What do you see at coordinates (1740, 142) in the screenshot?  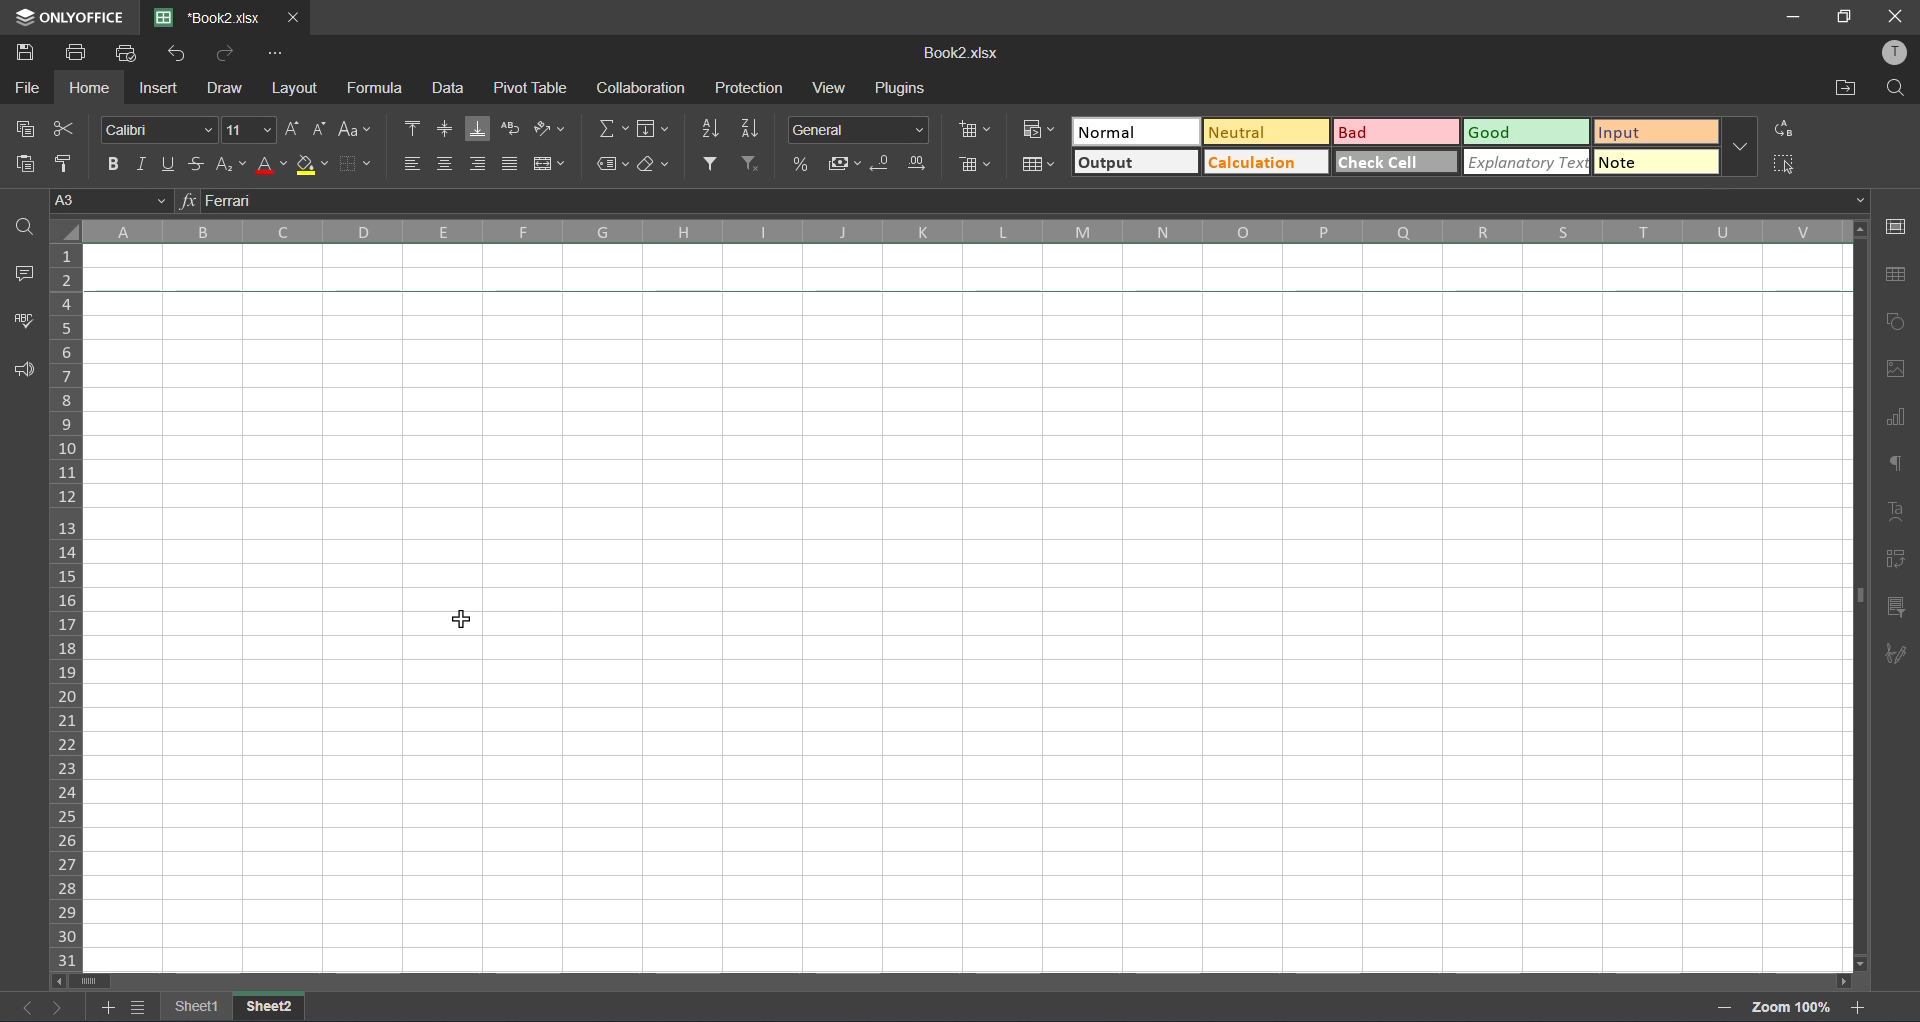 I see `more options` at bounding box center [1740, 142].